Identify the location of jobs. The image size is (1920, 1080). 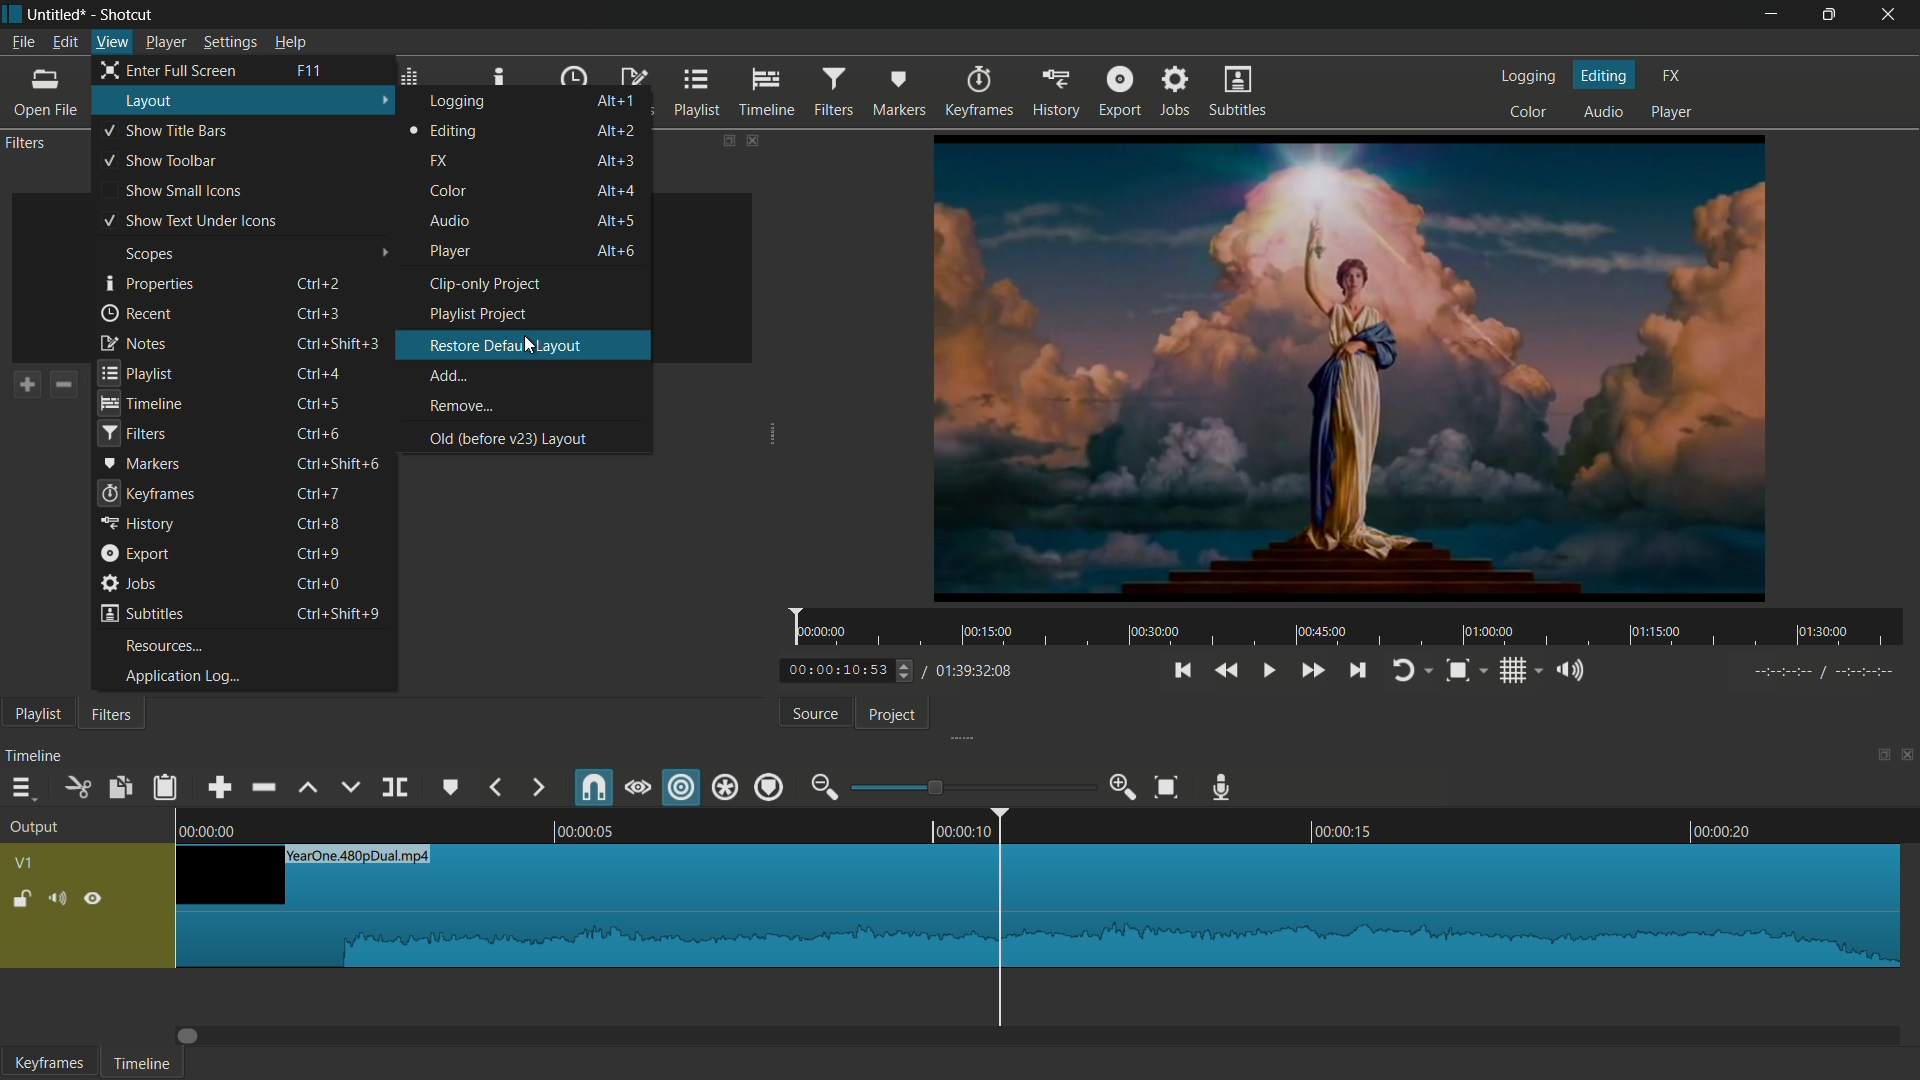
(129, 583).